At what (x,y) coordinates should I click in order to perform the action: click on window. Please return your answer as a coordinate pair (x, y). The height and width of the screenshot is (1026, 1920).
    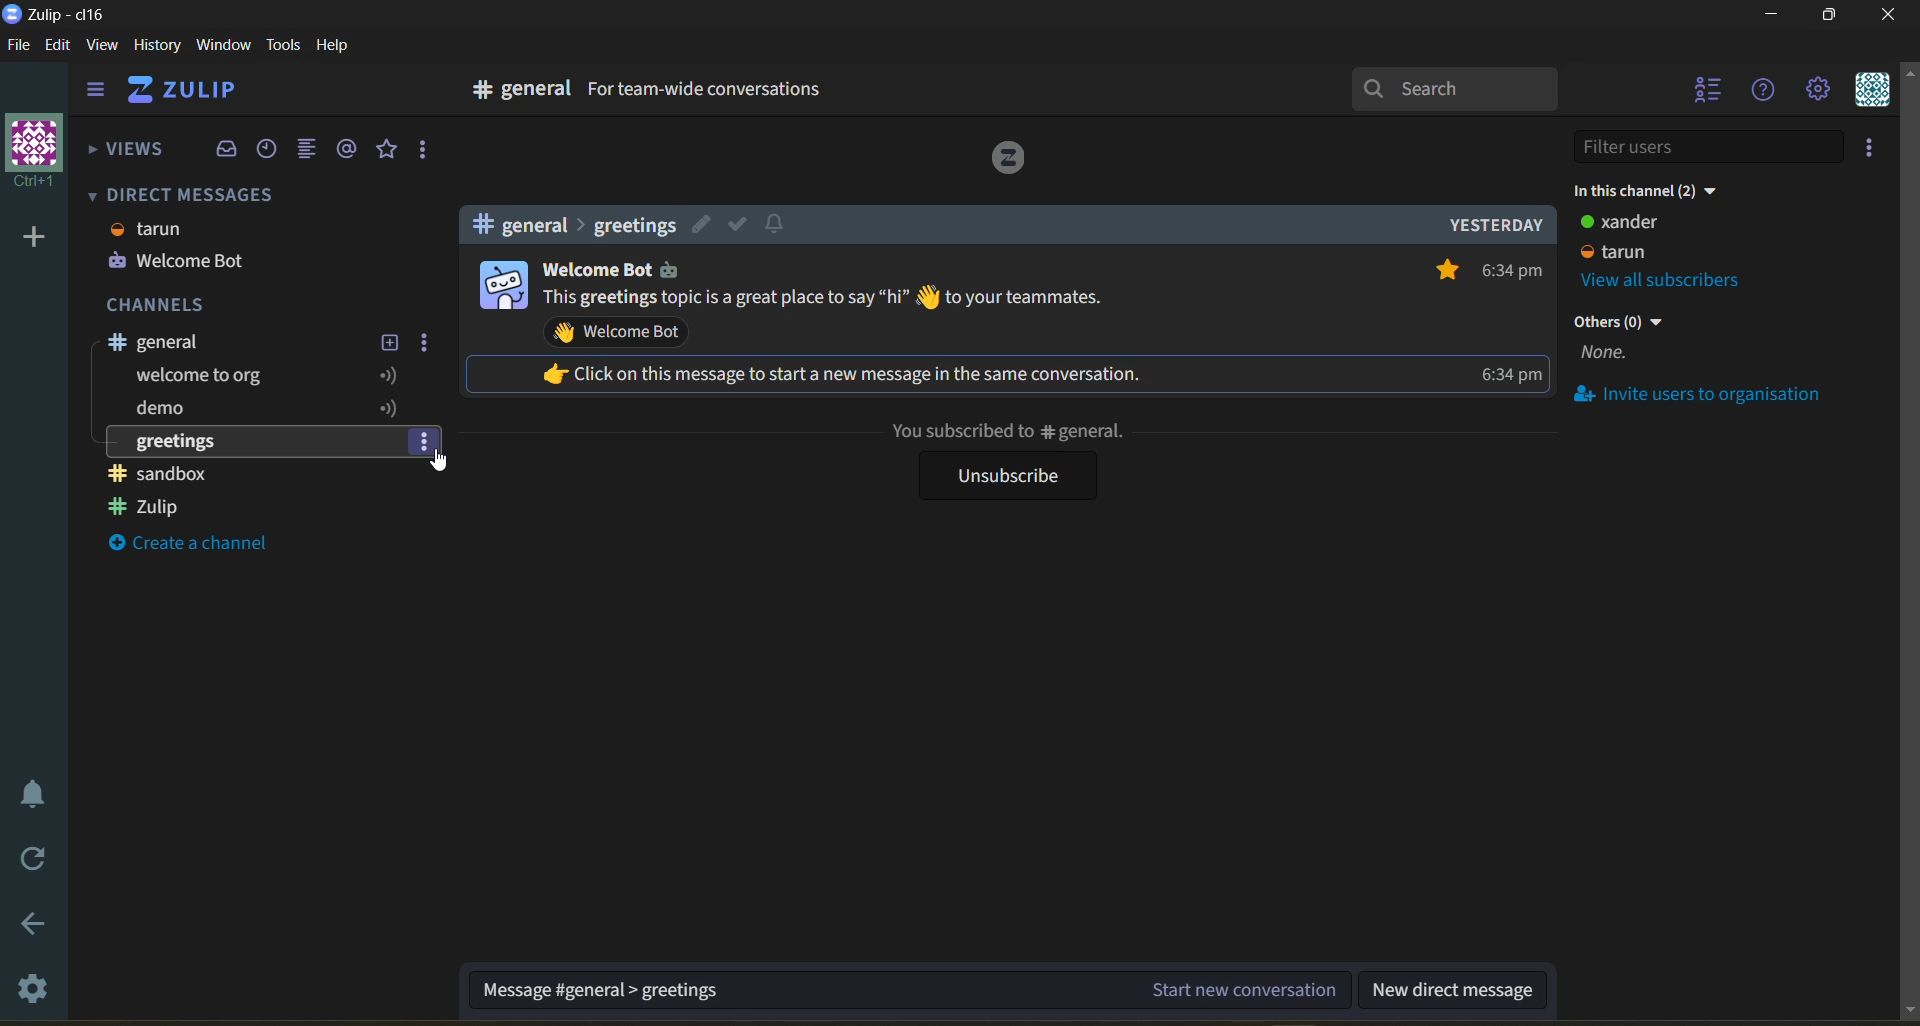
    Looking at the image, I should click on (226, 46).